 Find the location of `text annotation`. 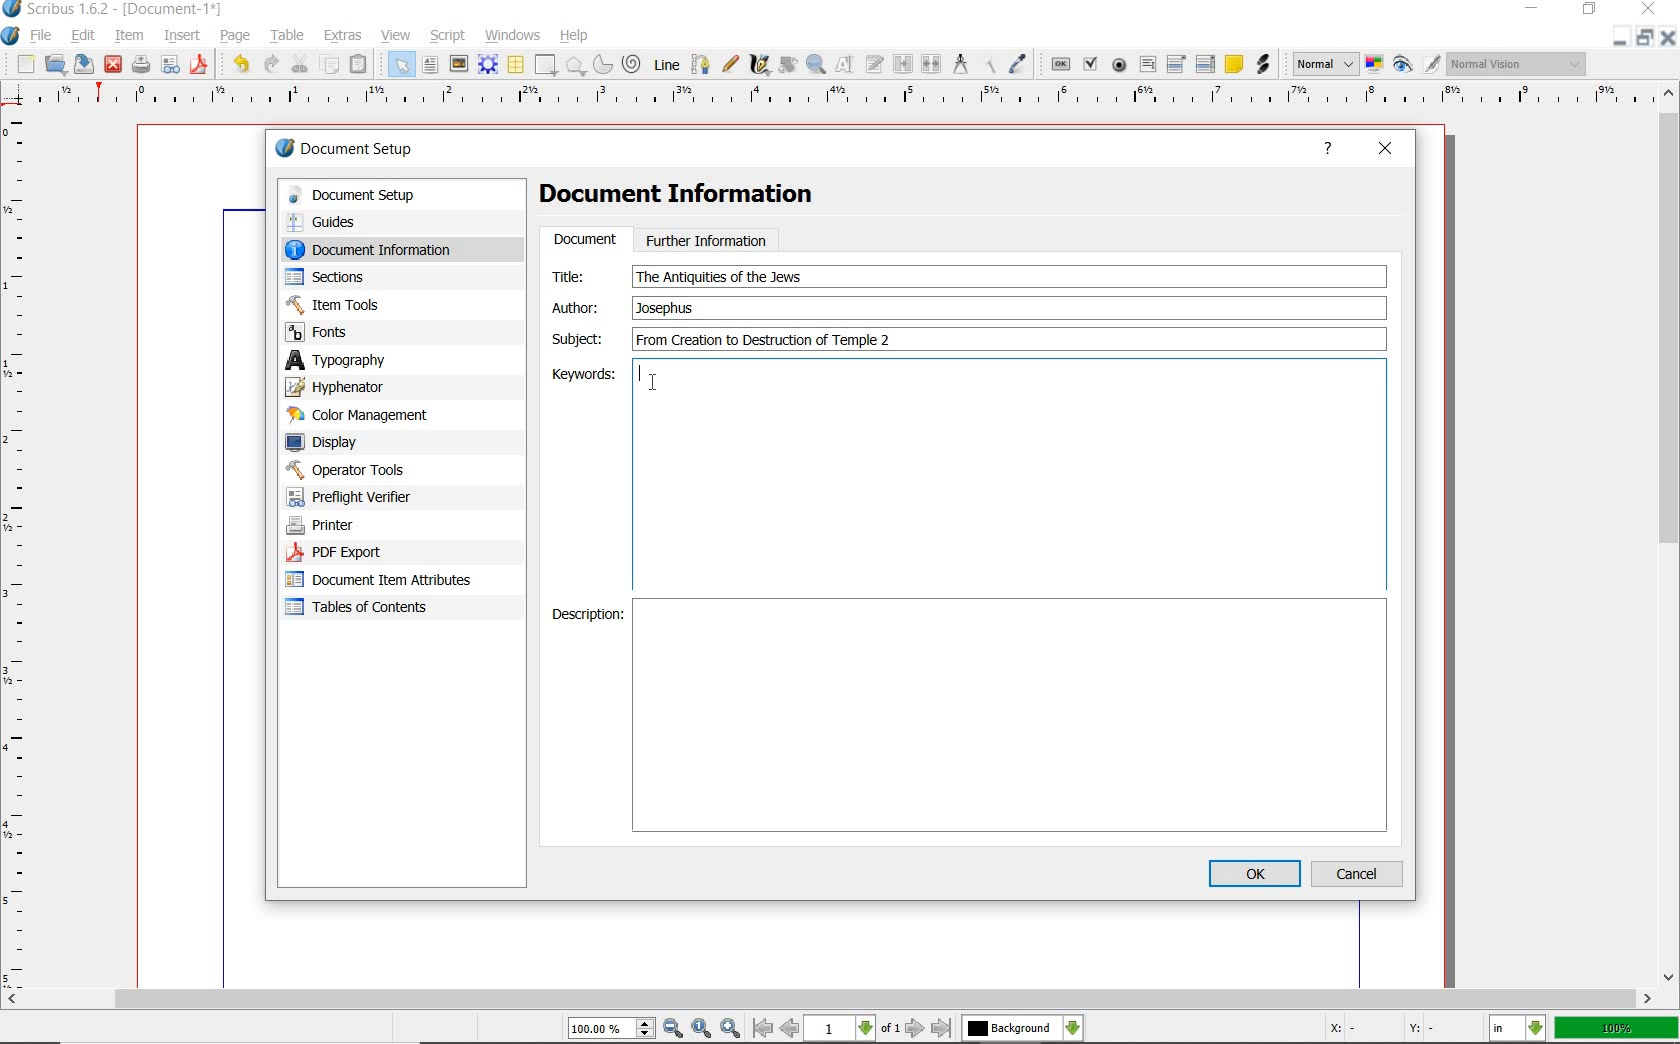

text annotation is located at coordinates (1233, 66).